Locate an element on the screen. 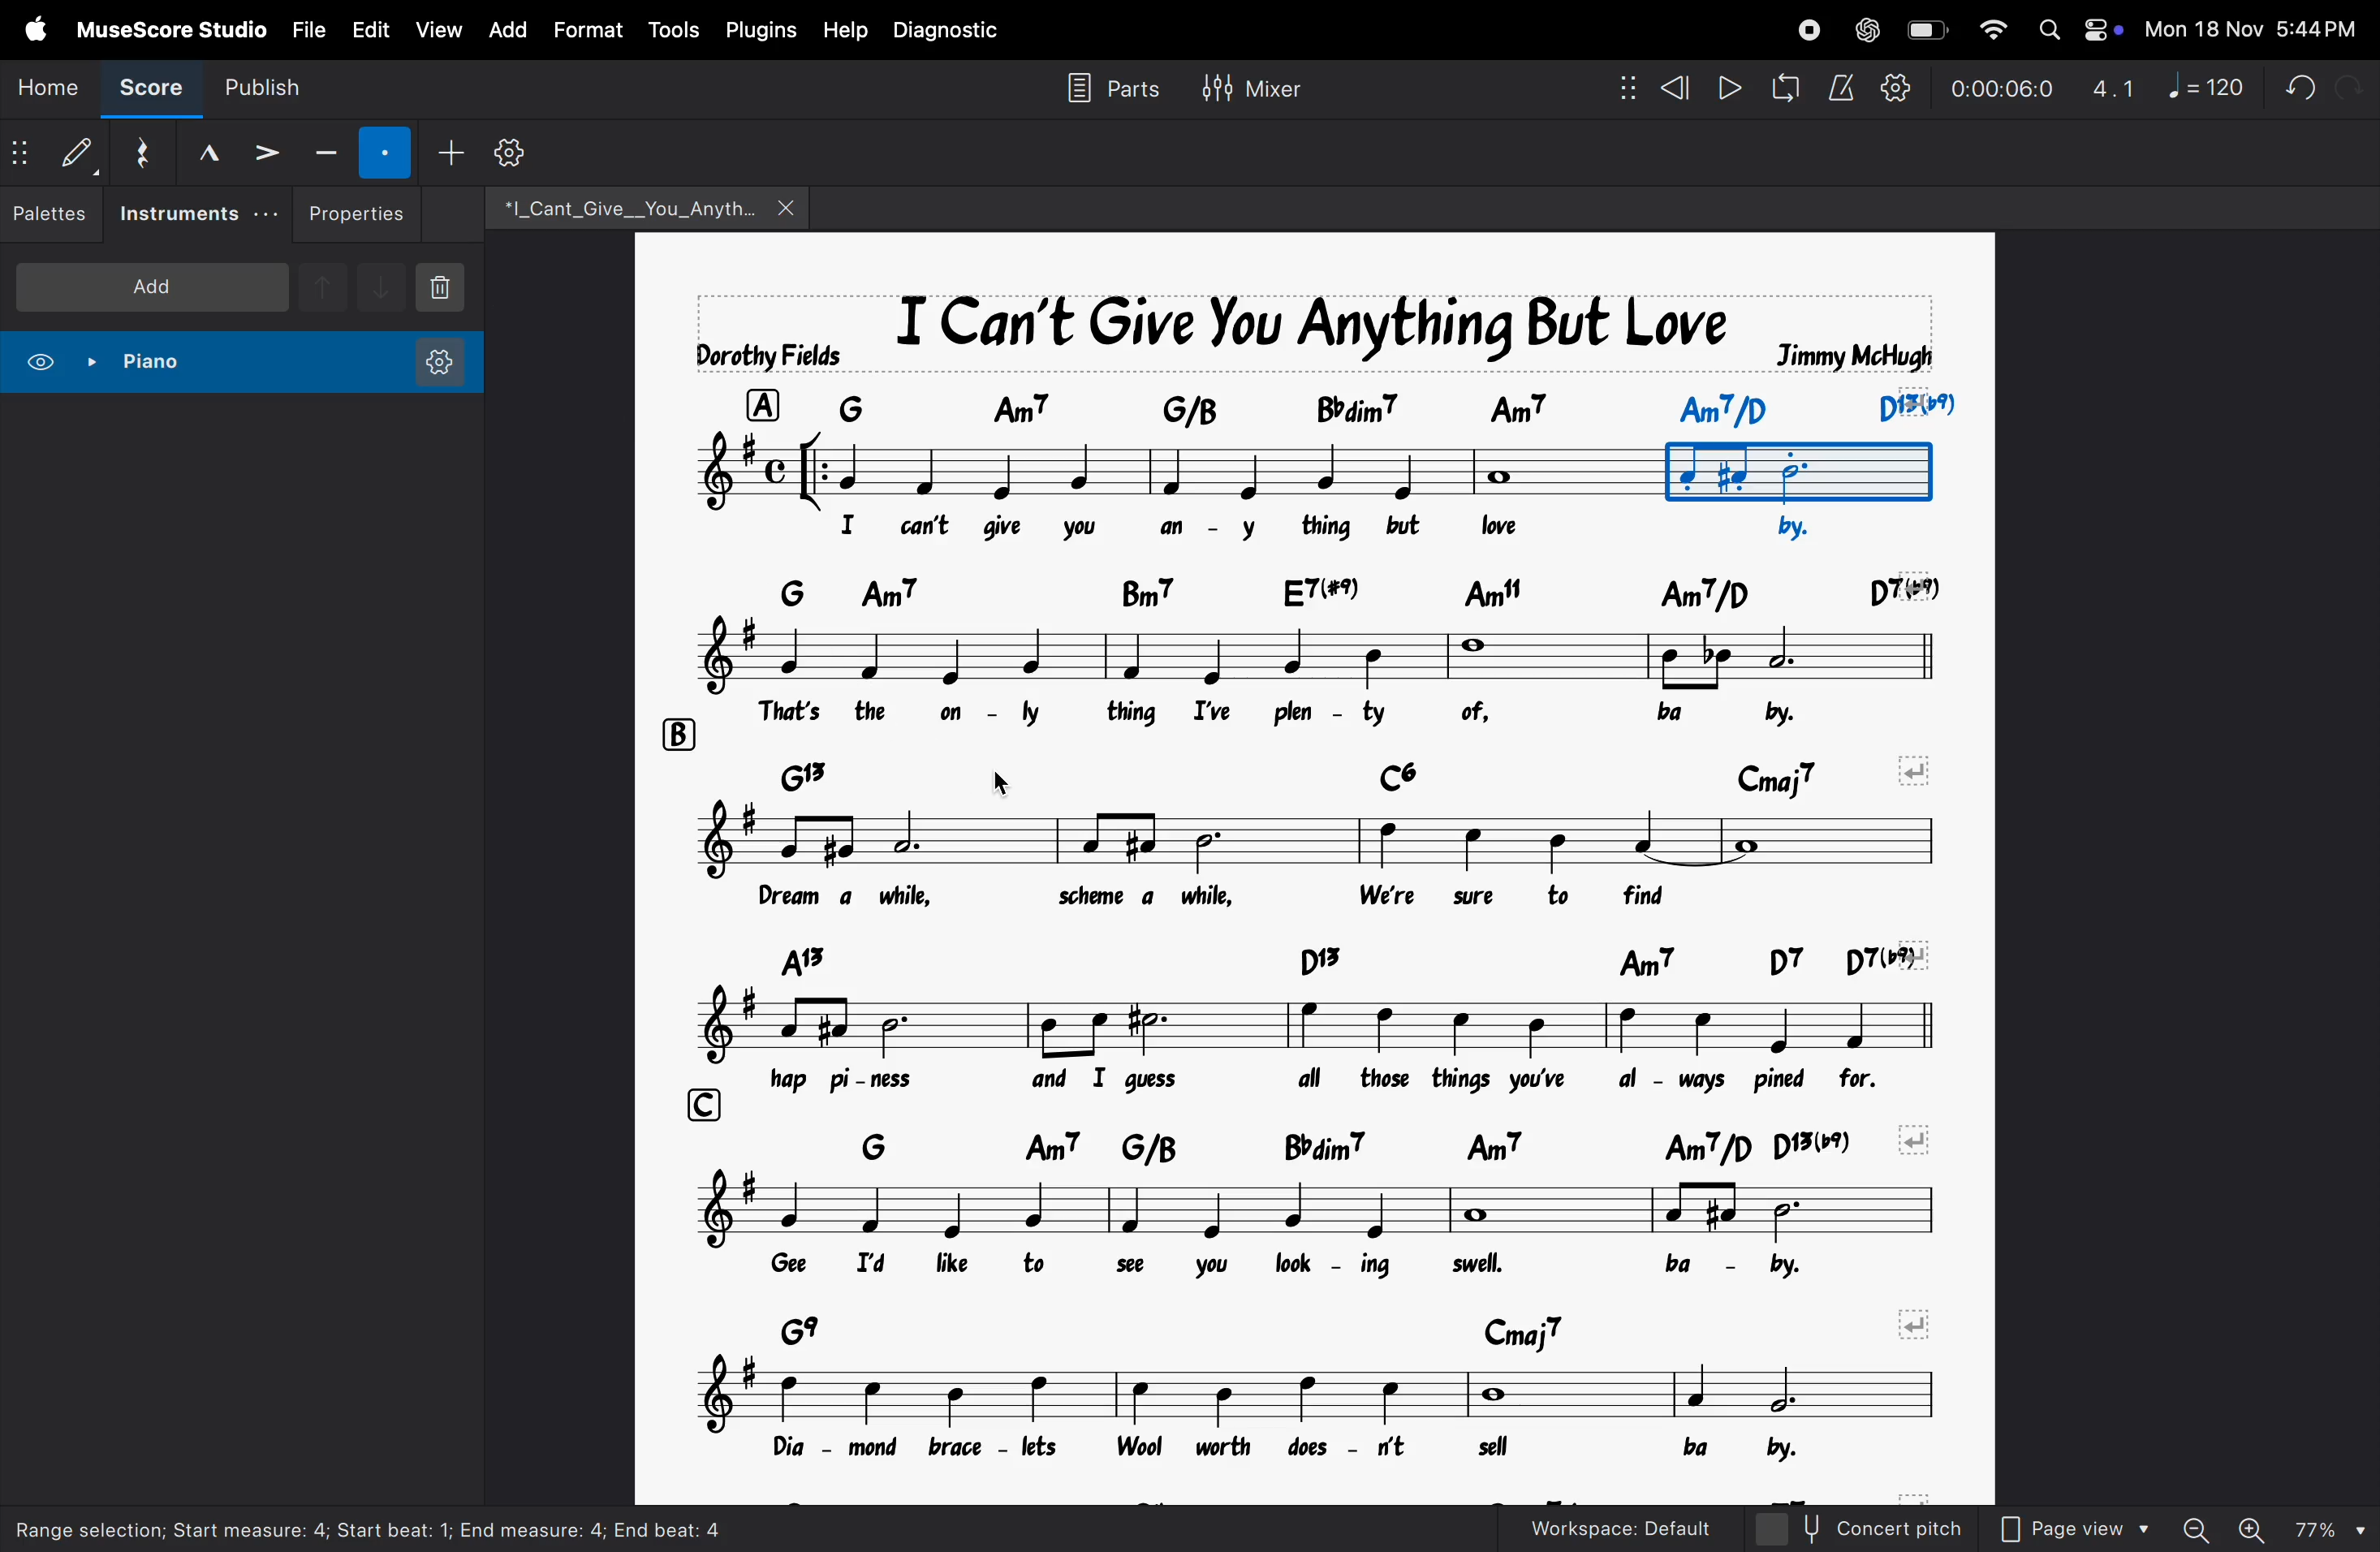 This screenshot has width=2380, height=1552. metronome is located at coordinates (1841, 87).